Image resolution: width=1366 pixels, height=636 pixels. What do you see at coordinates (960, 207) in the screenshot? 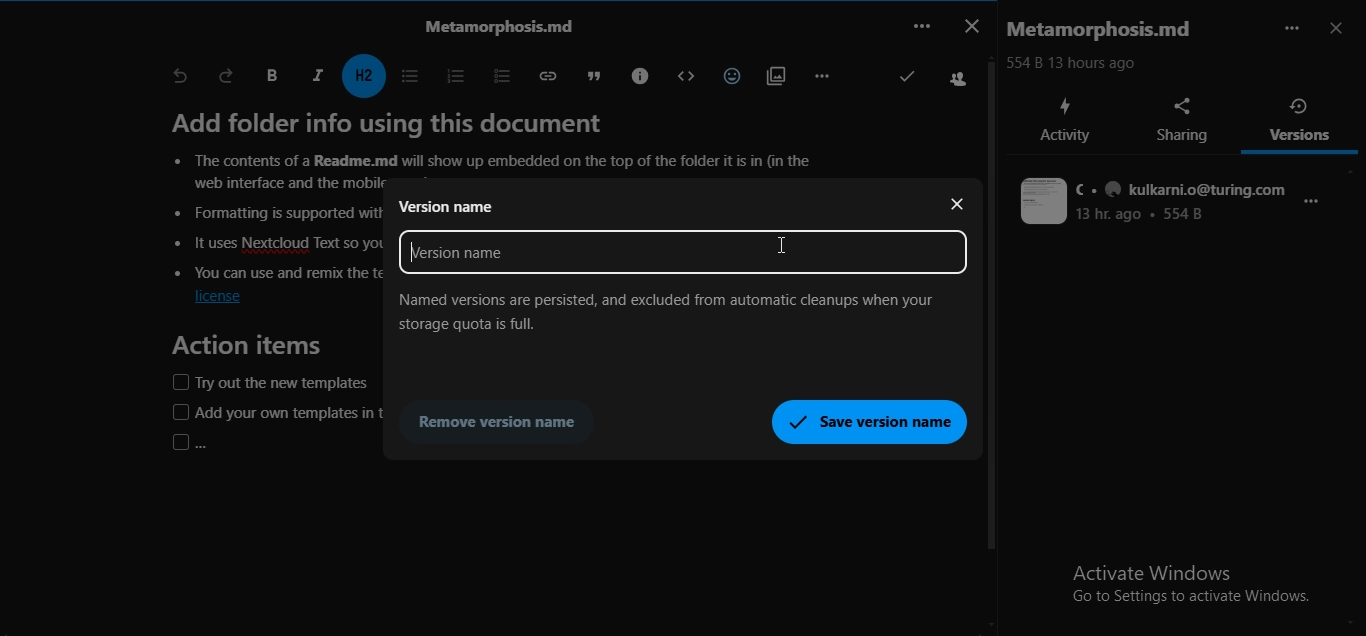
I see `close` at bounding box center [960, 207].